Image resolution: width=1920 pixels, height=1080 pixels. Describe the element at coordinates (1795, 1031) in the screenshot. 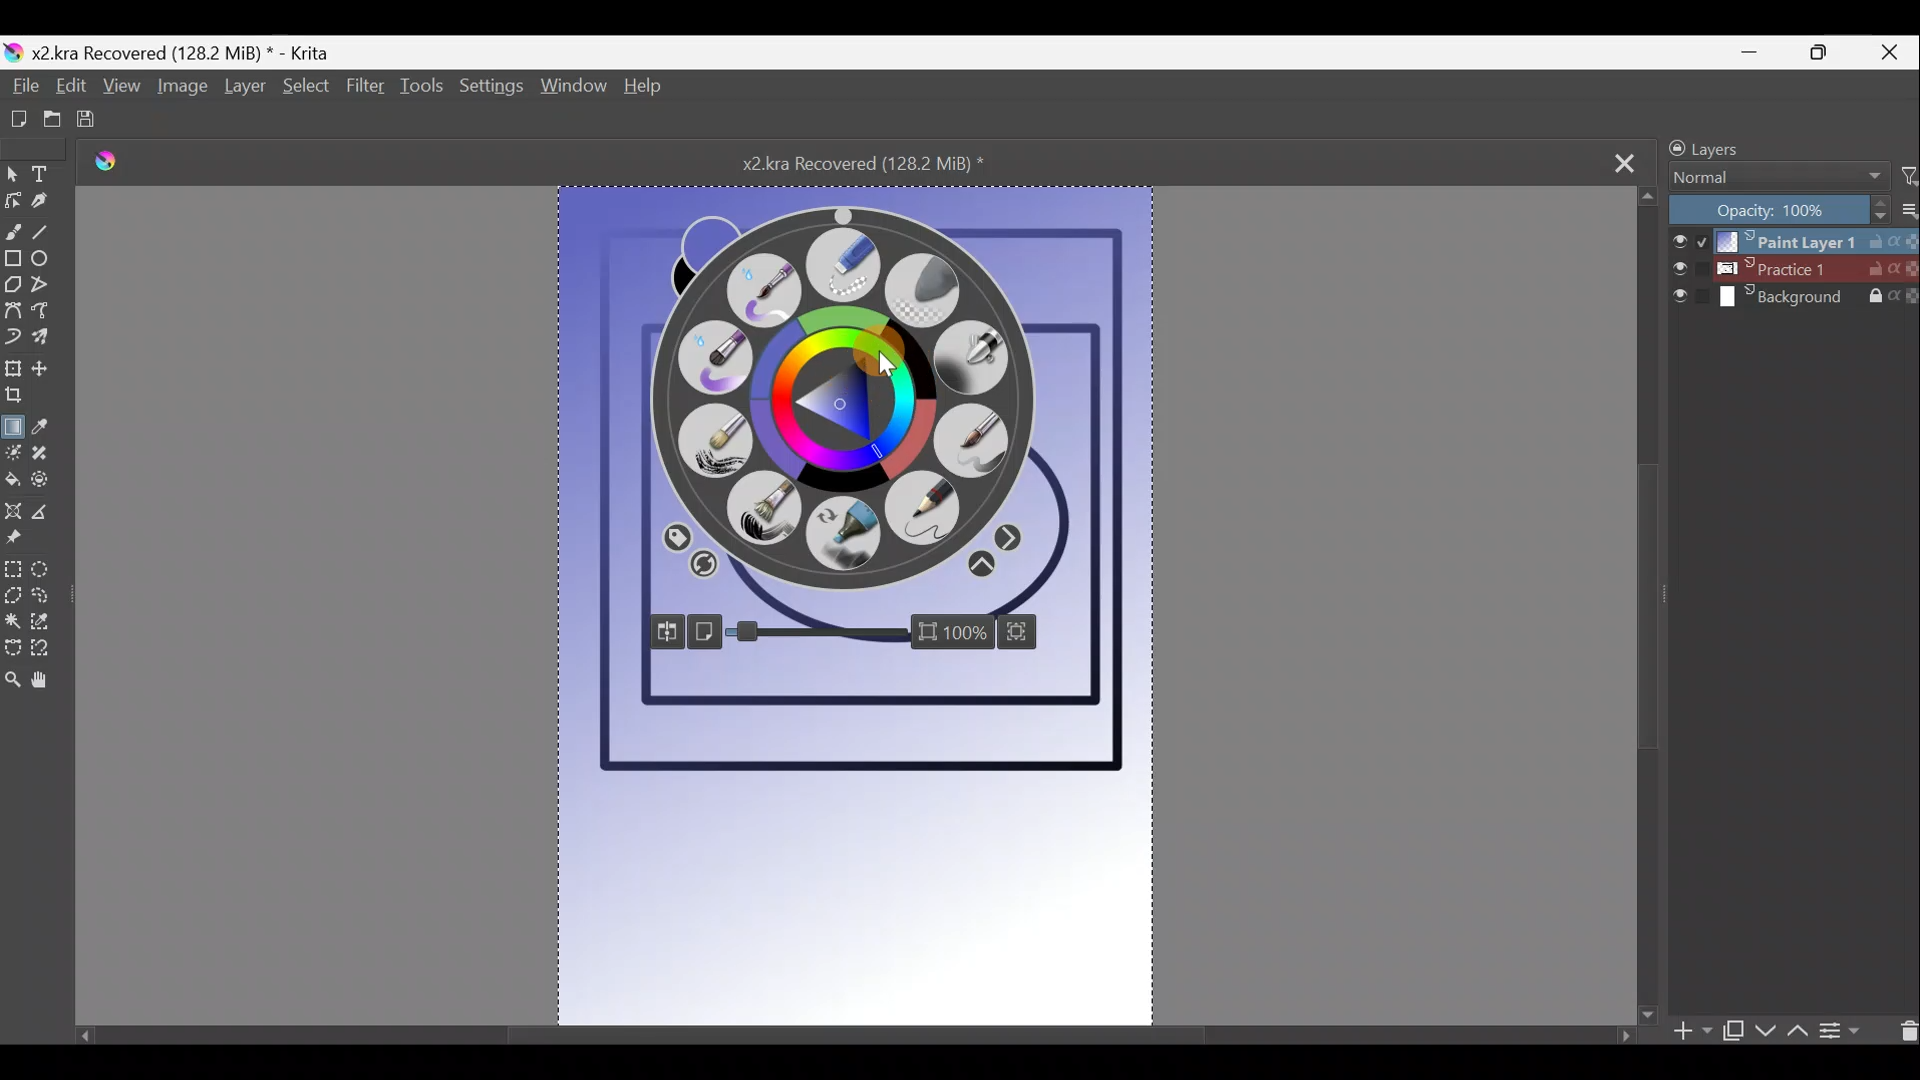

I see `Move layer/mask up` at that location.